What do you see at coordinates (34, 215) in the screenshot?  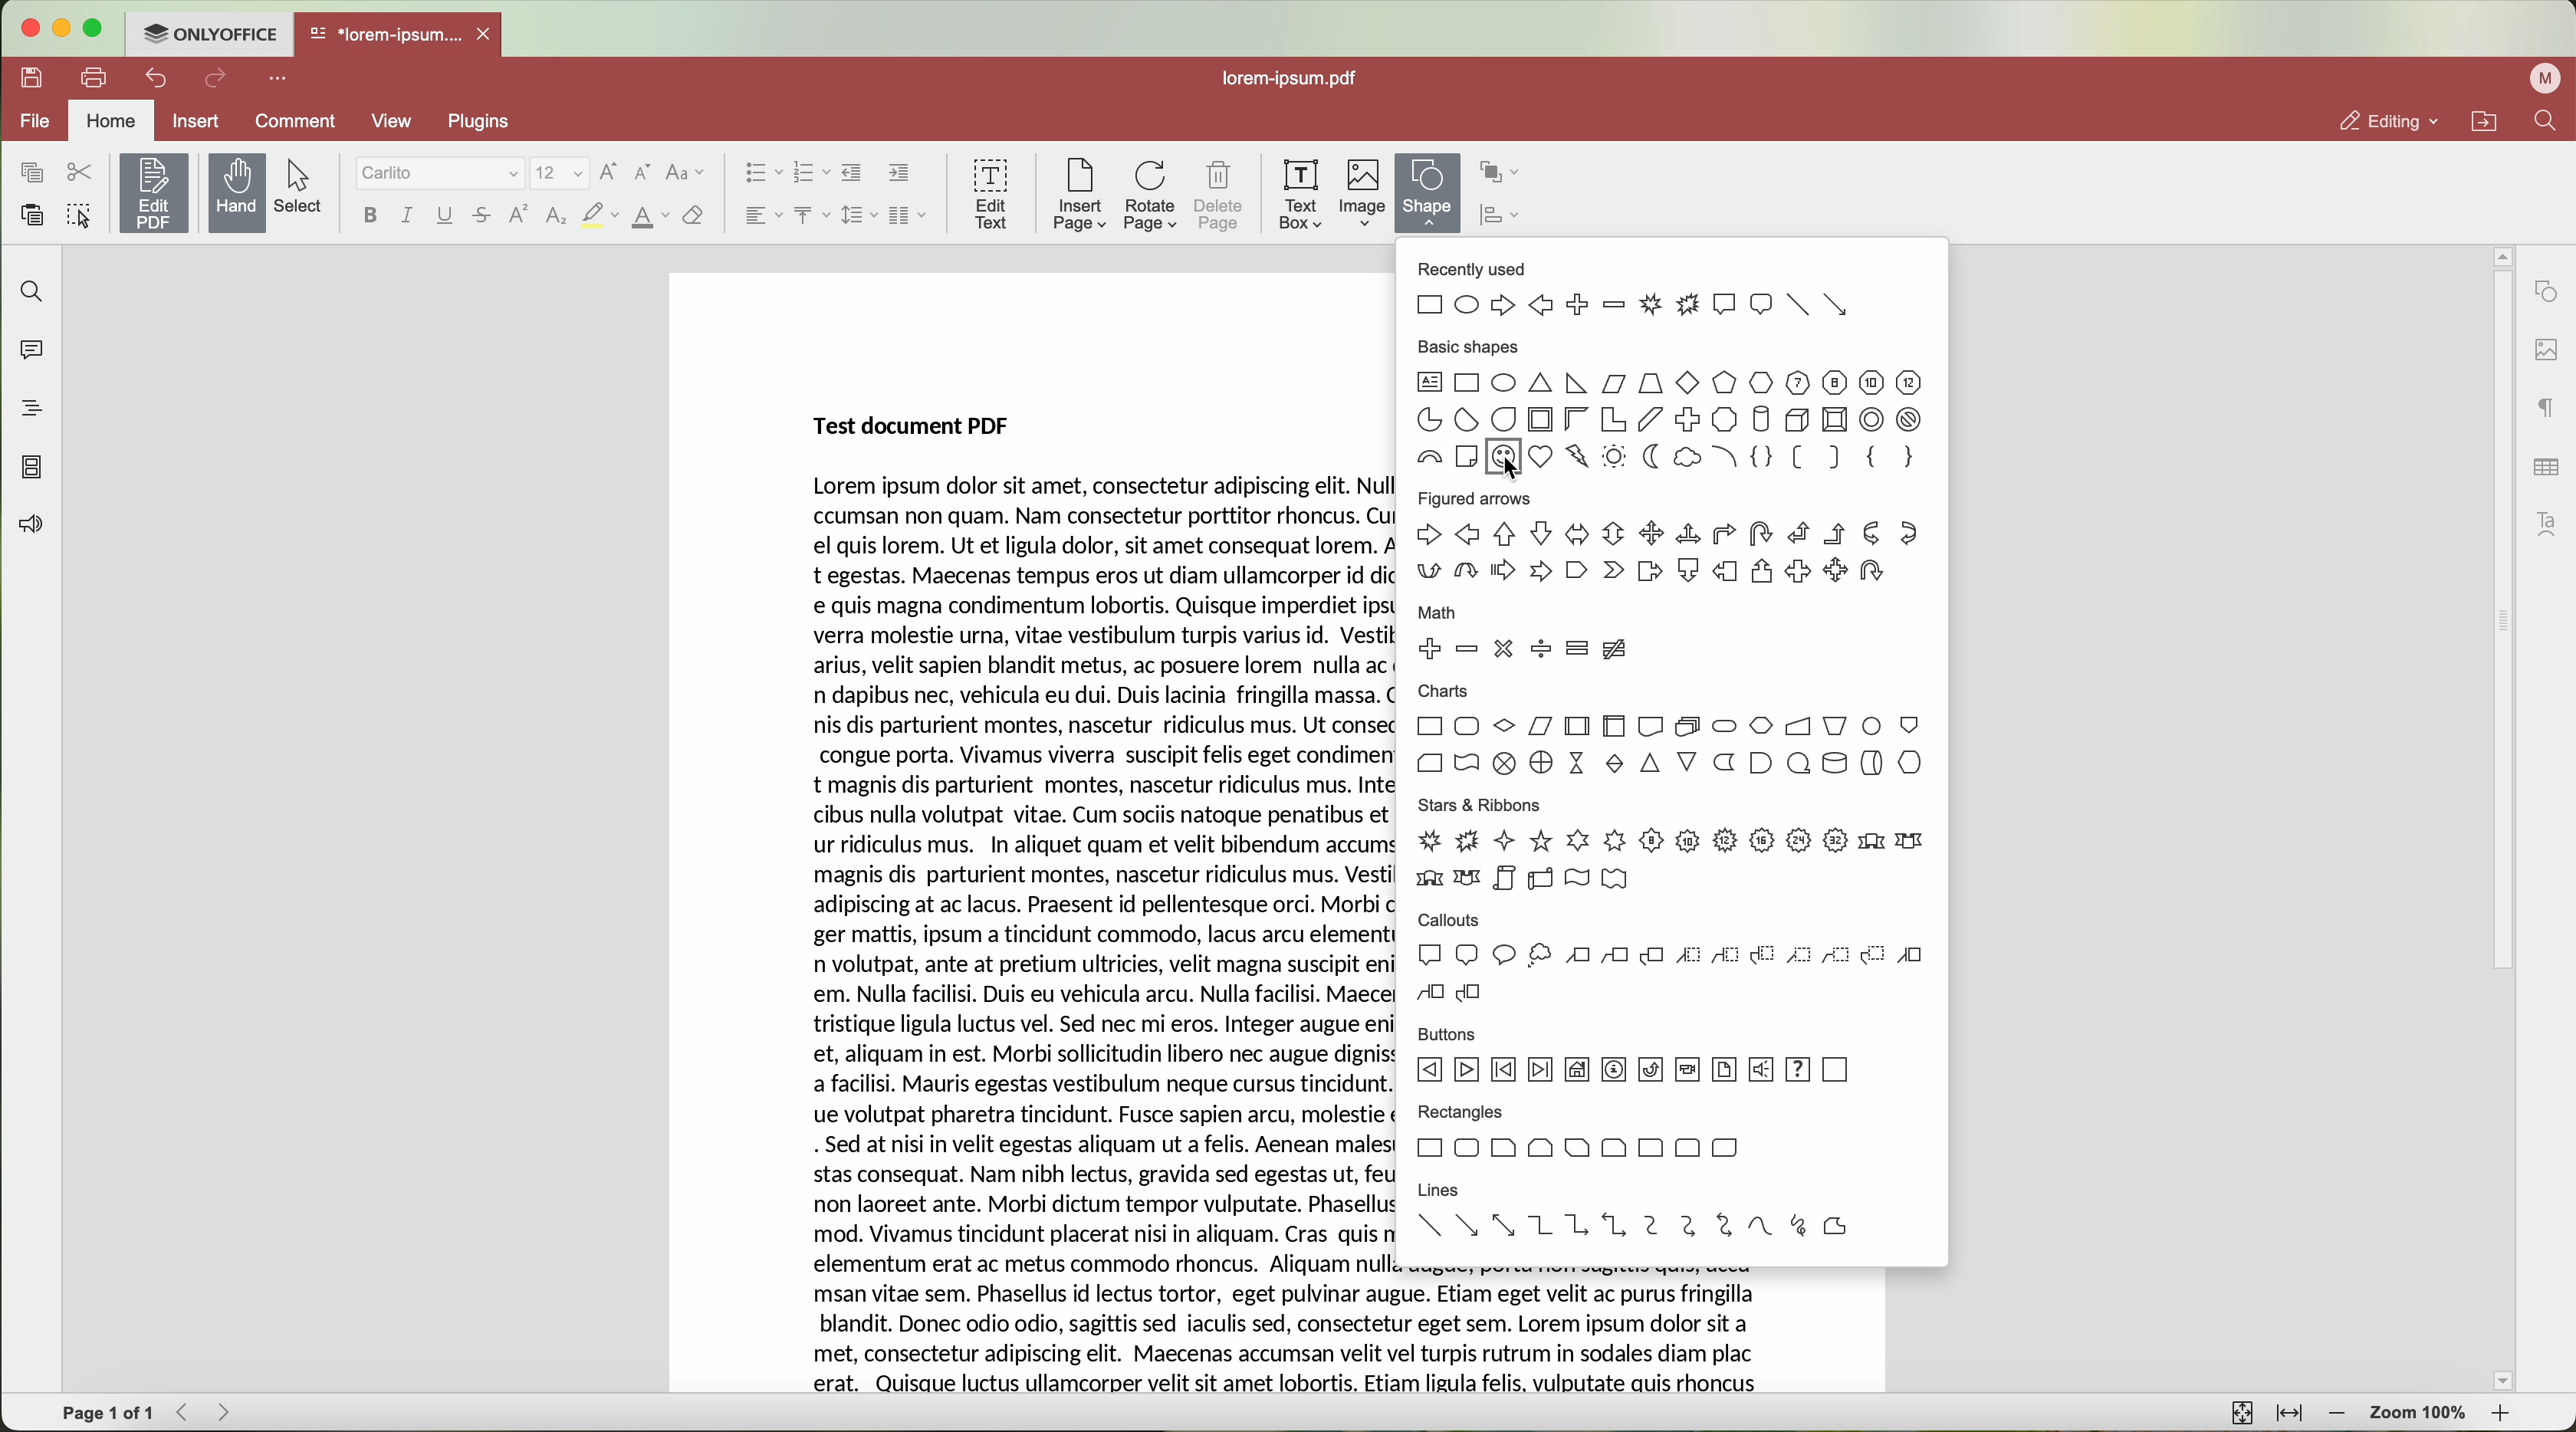 I see `paste` at bounding box center [34, 215].